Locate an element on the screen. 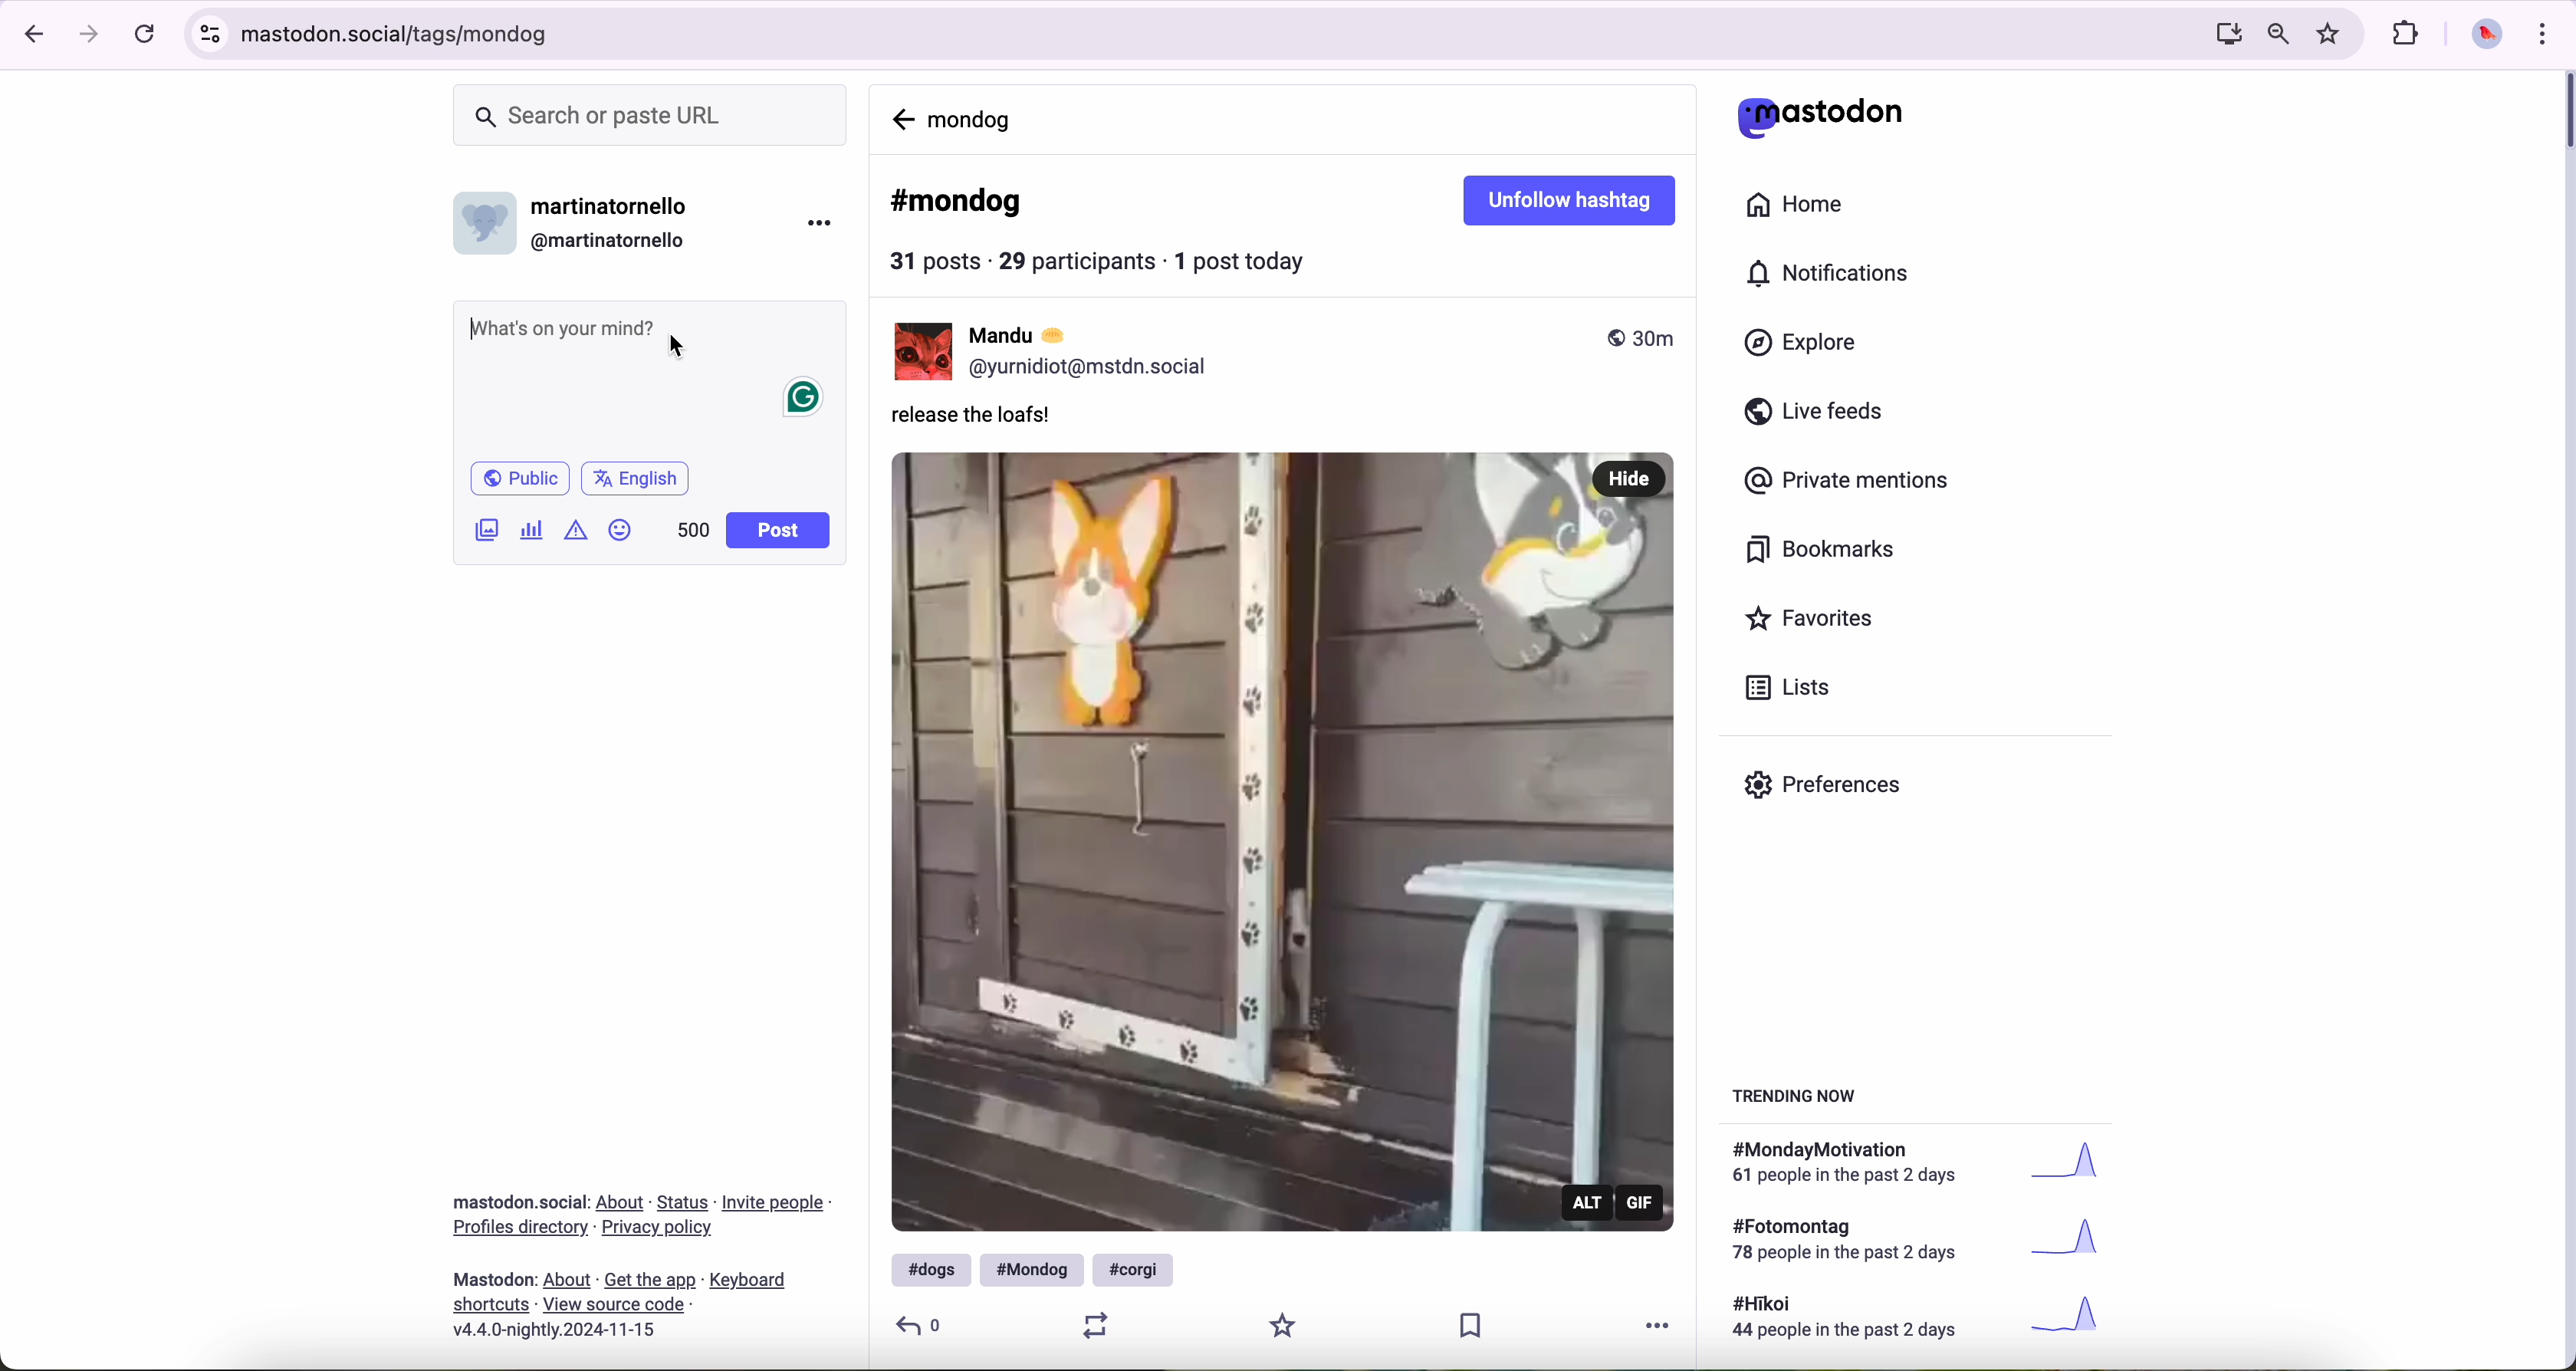 This screenshot has width=2576, height=1371. zoom is located at coordinates (2278, 35).